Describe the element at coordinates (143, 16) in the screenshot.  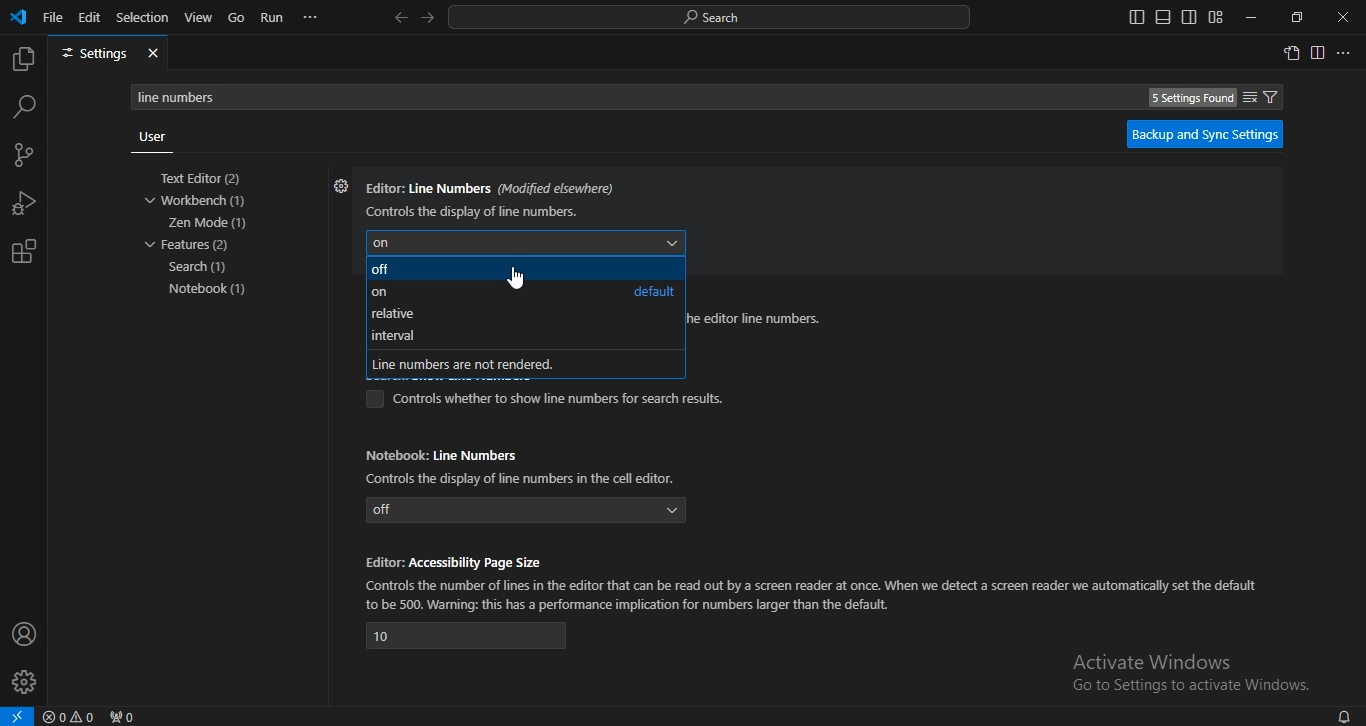
I see `selection` at that location.